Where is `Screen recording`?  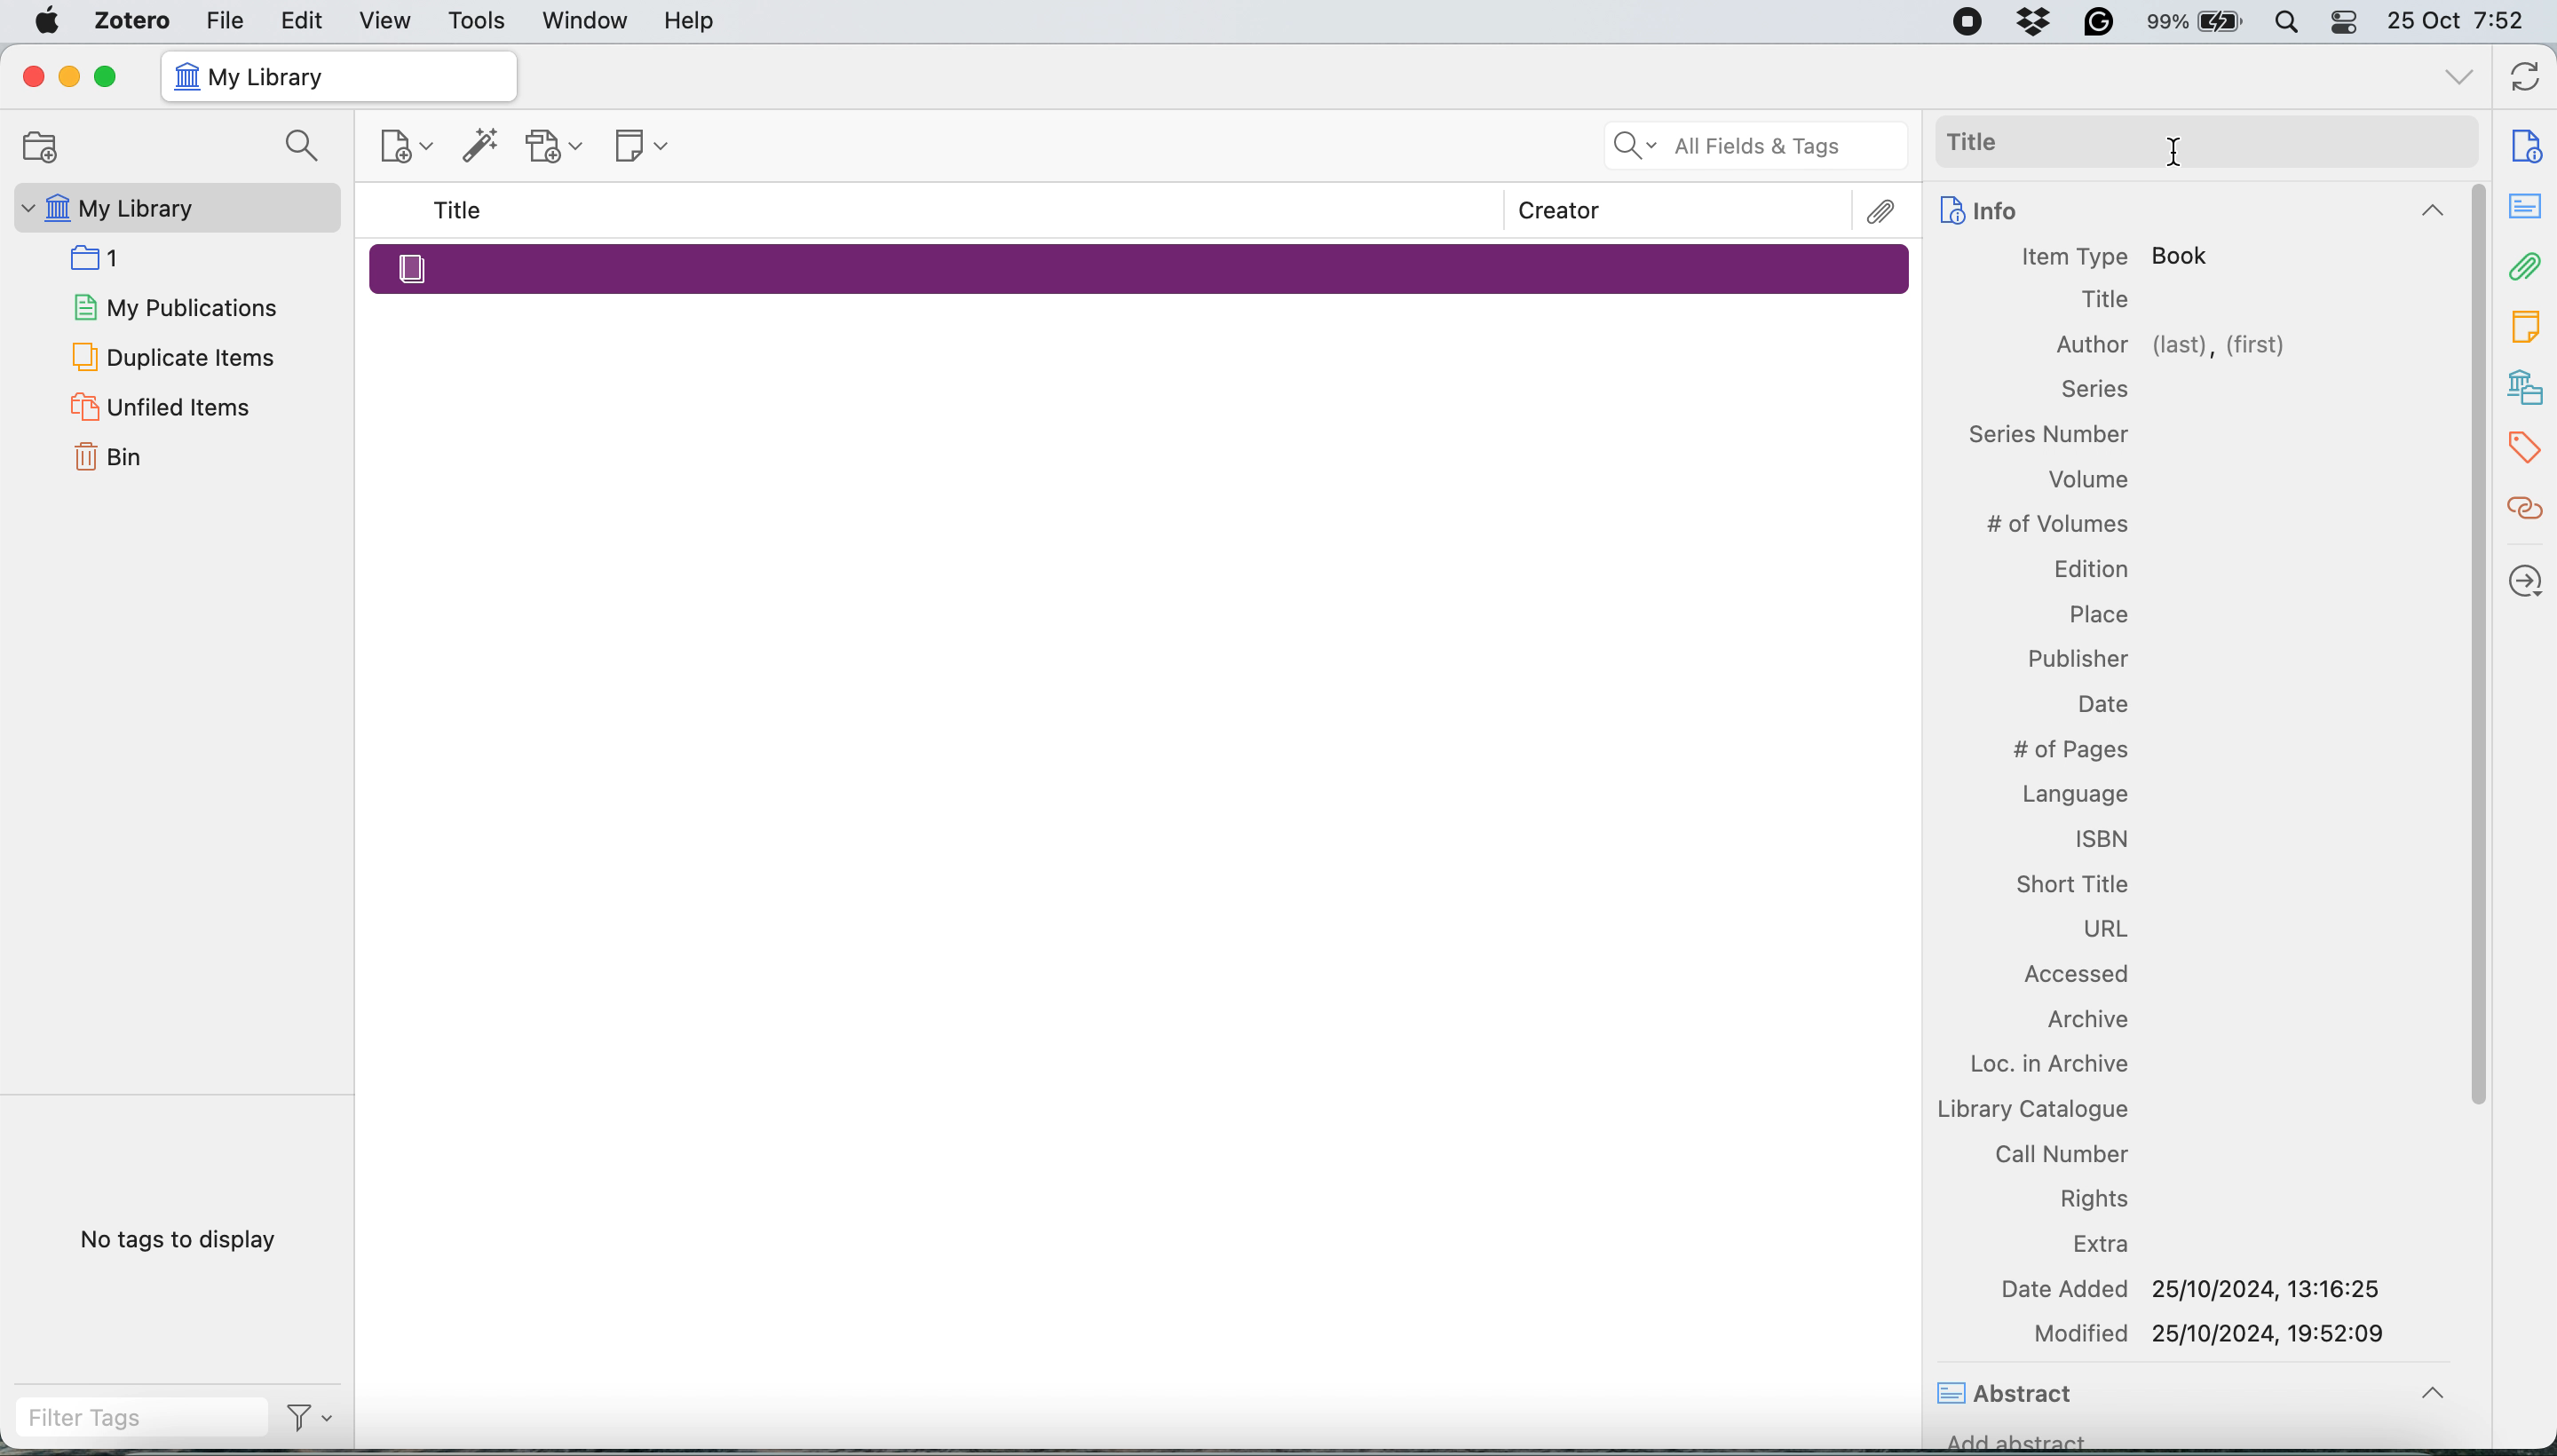
Screen recording is located at coordinates (1966, 23).